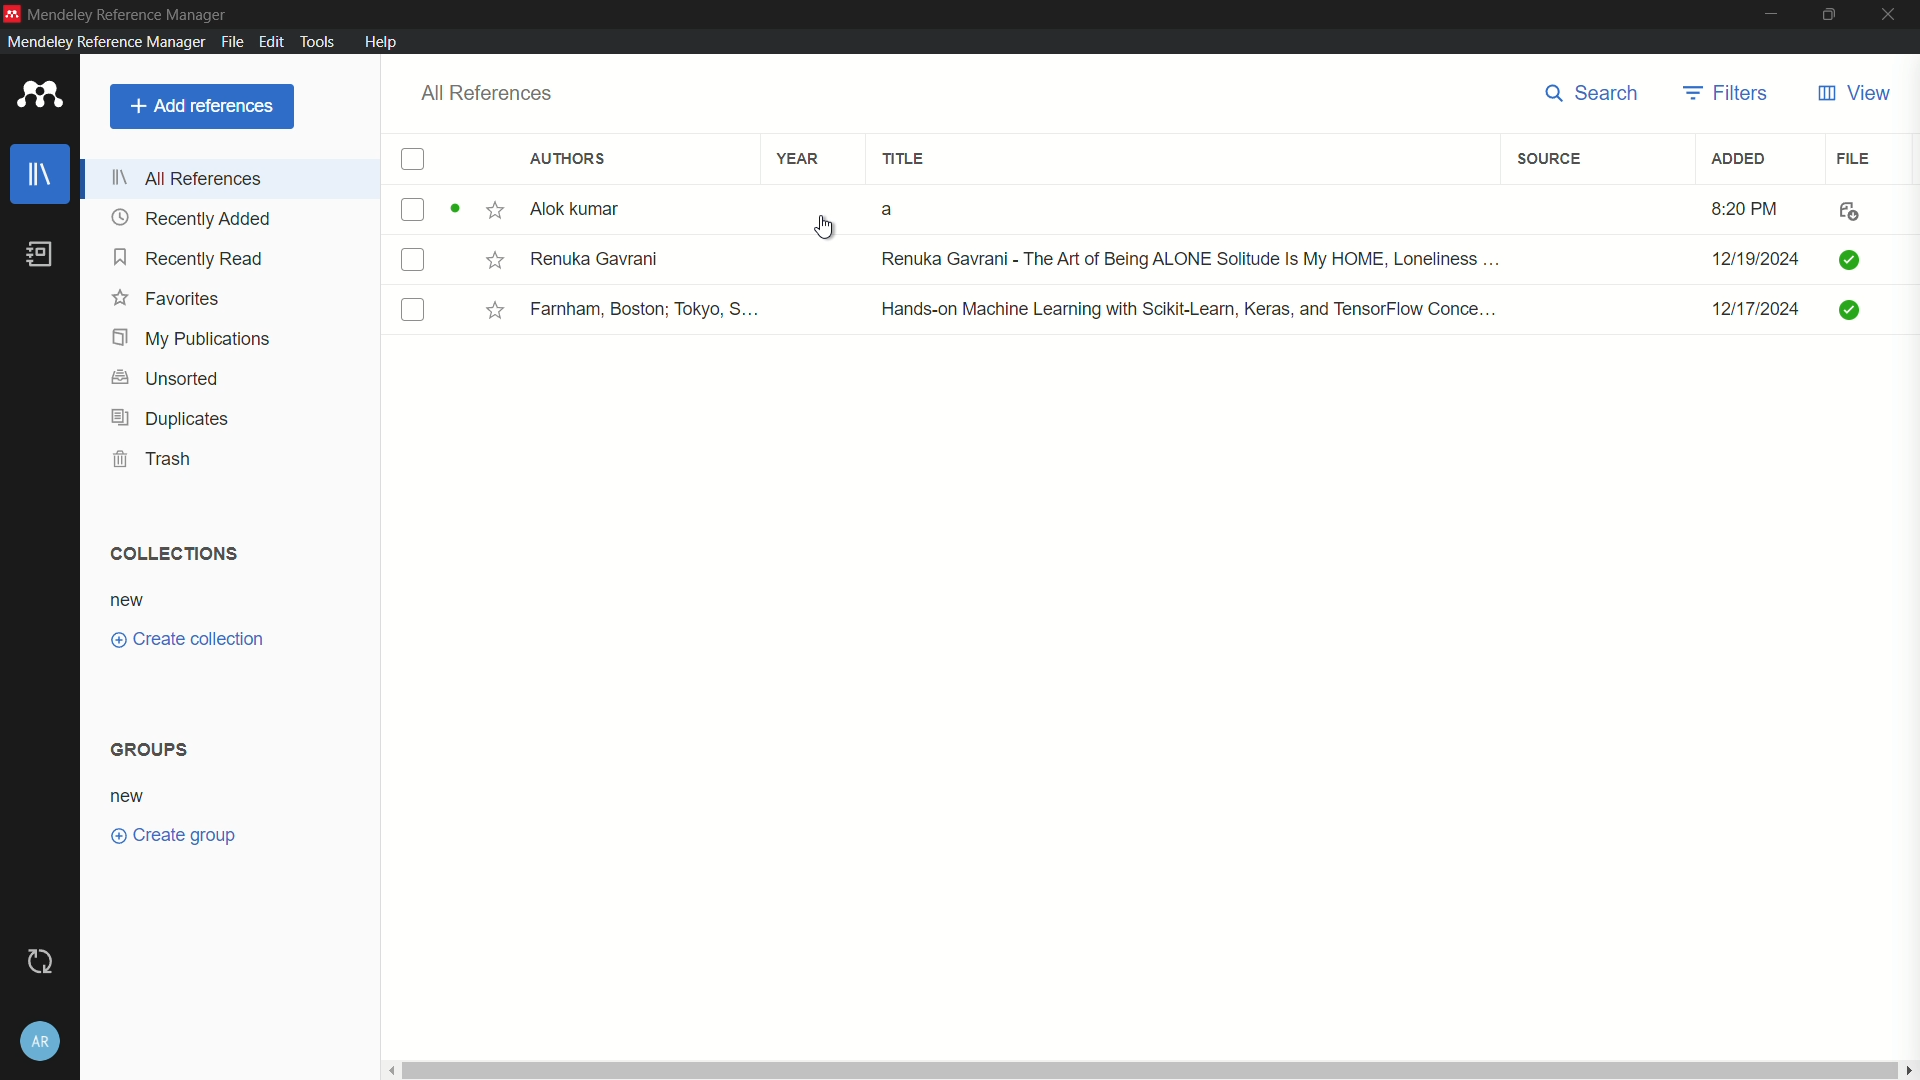 Image resolution: width=1920 pixels, height=1080 pixels. Describe the element at coordinates (1141, 210) in the screenshot. I see `book-1` at that location.